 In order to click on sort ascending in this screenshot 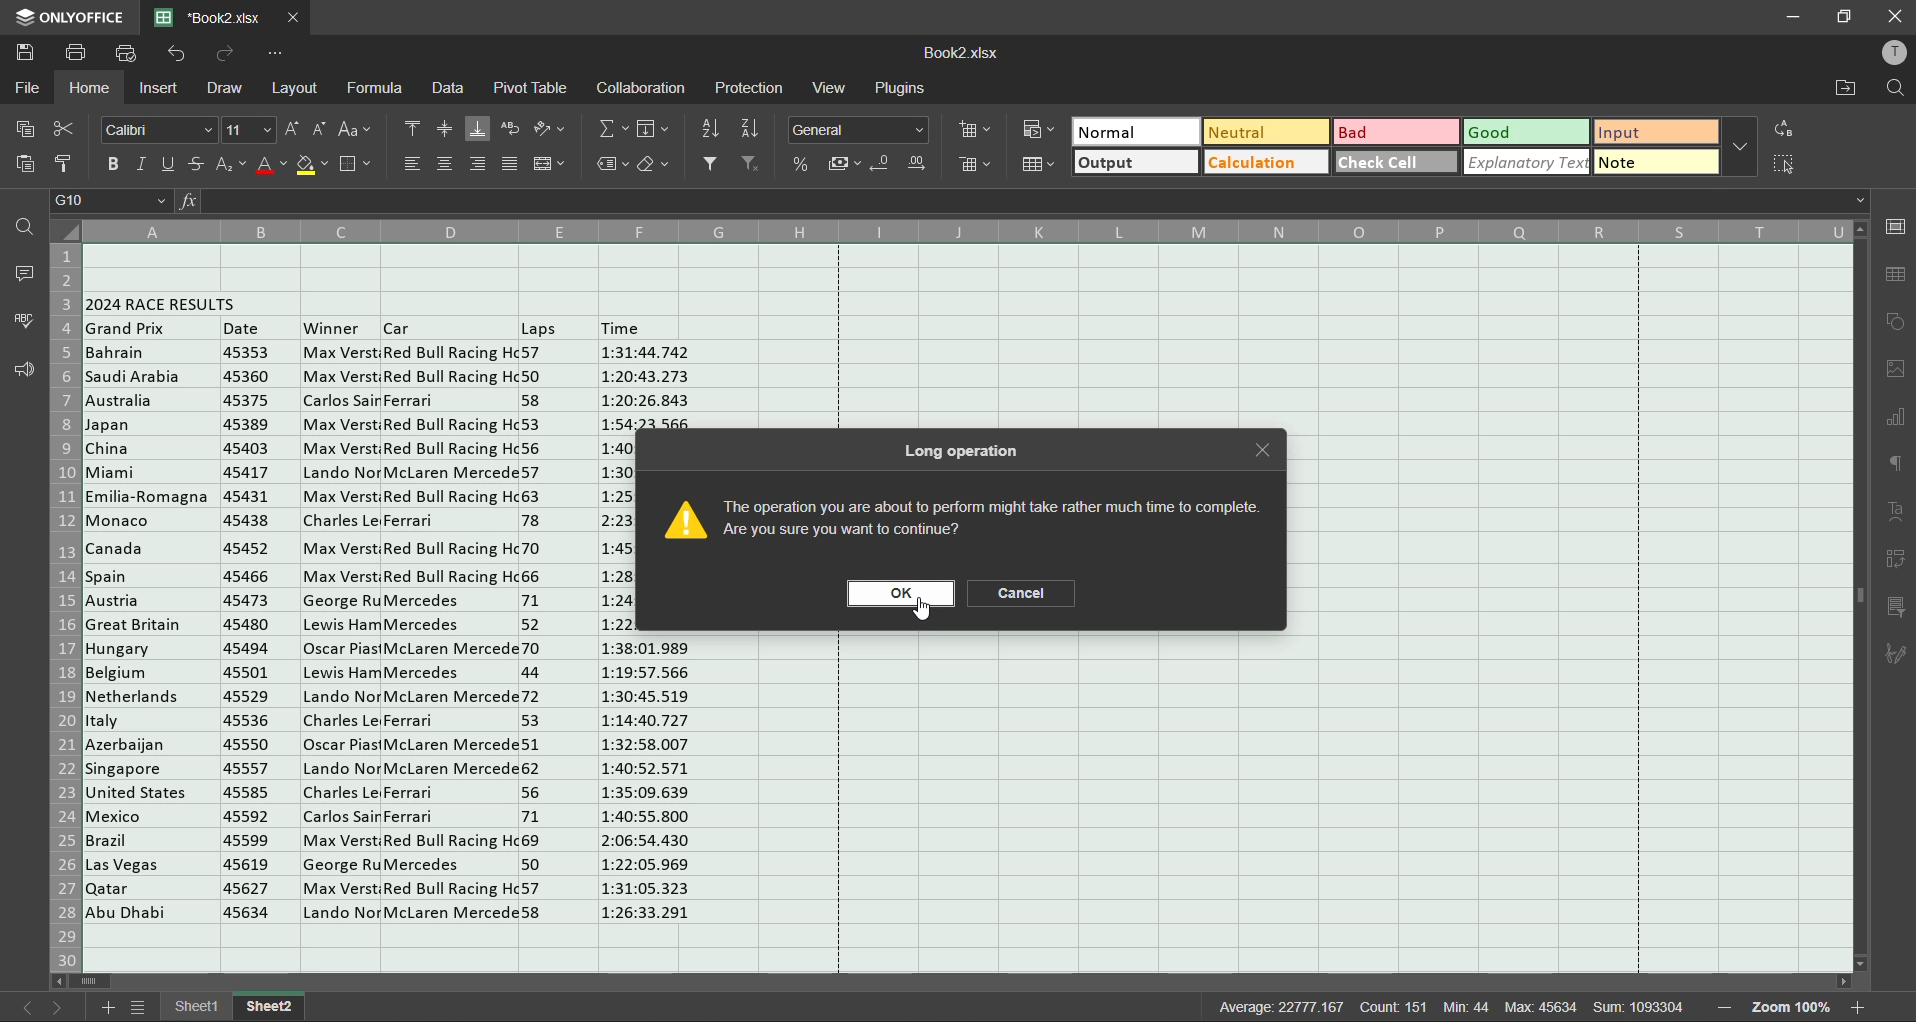, I will do `click(712, 129)`.